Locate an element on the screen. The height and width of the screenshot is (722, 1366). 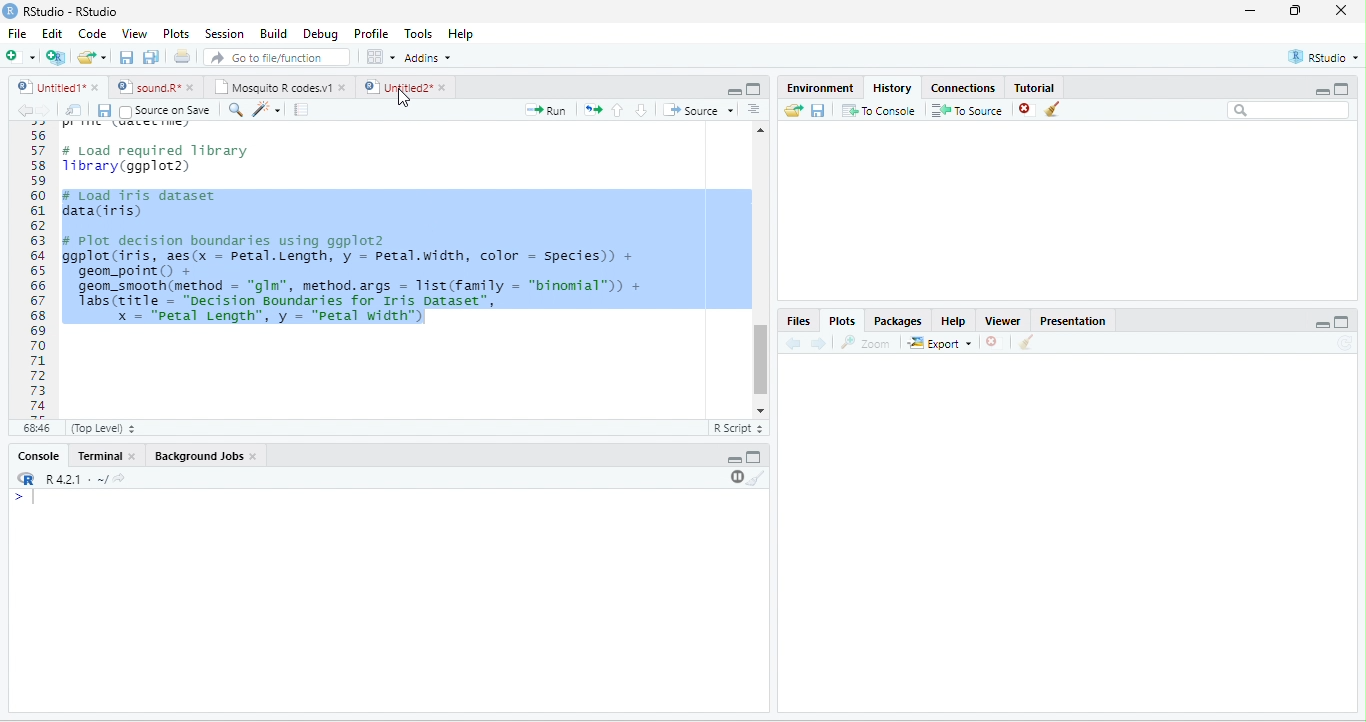
new file is located at coordinates (20, 56).